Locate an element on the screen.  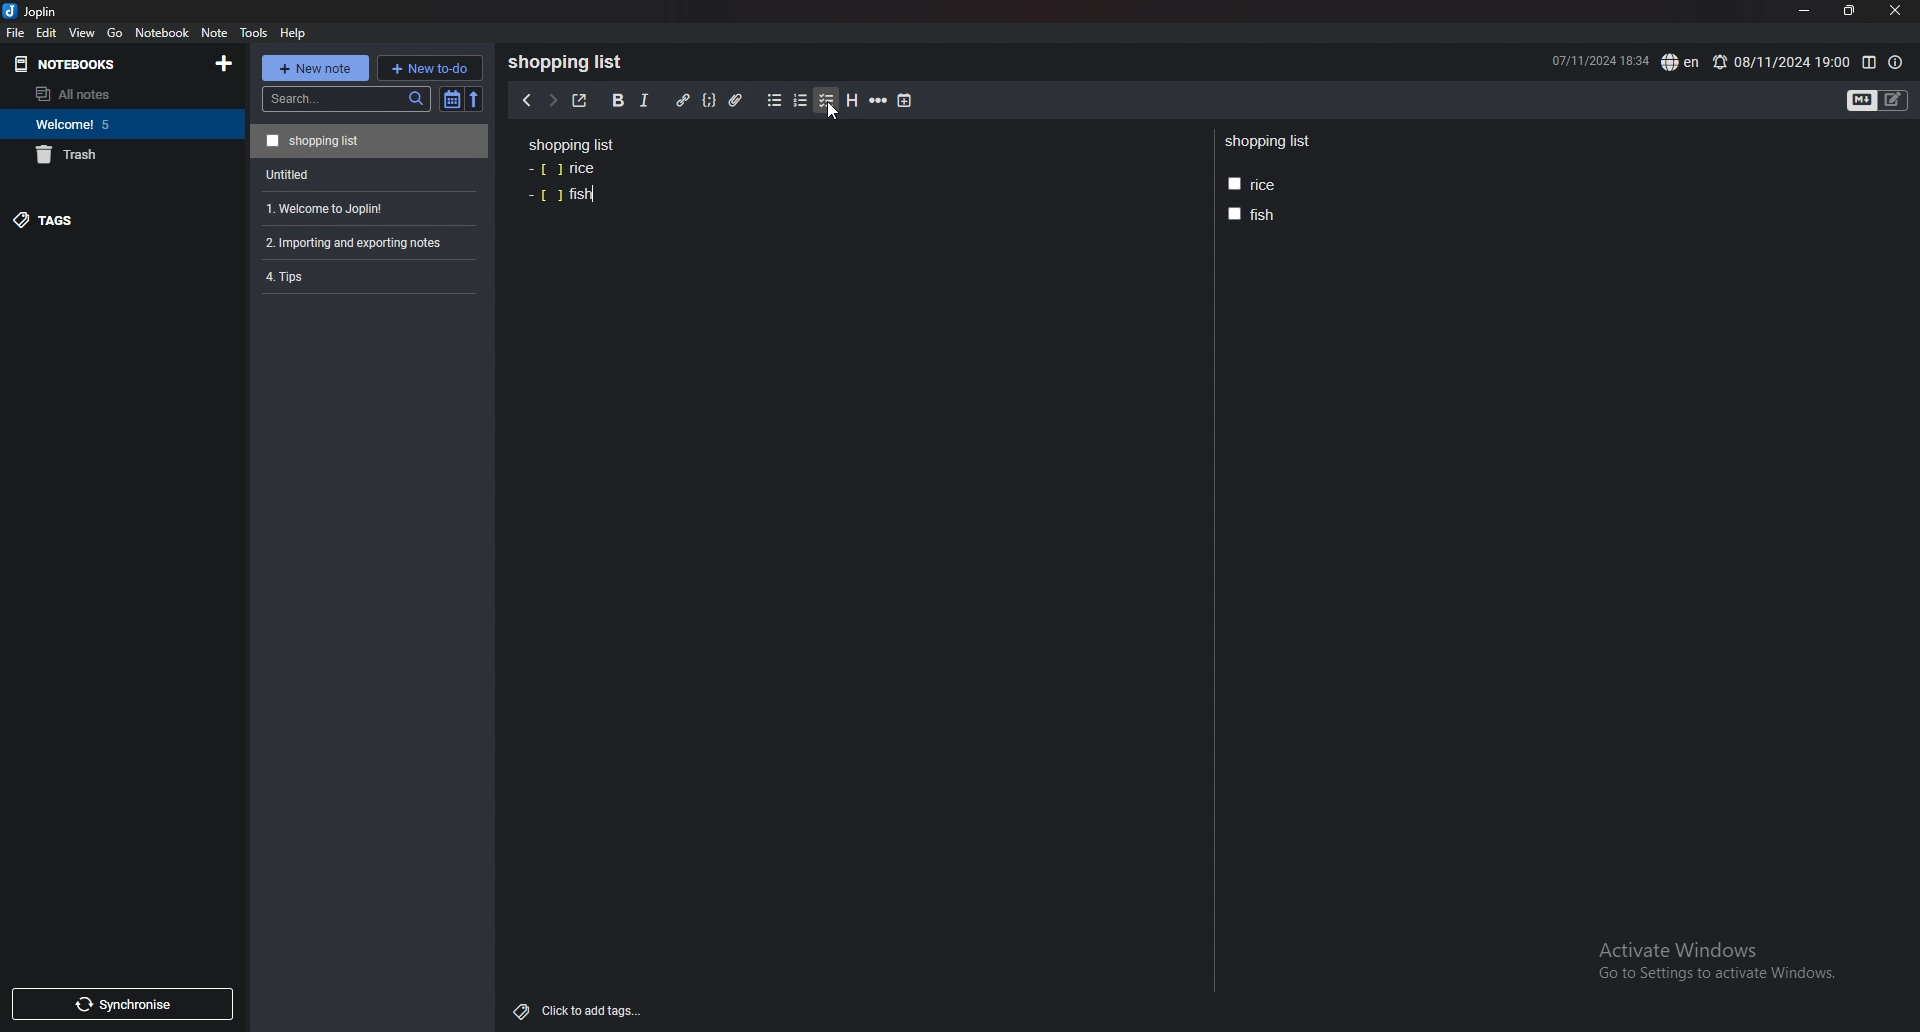
numbered list is located at coordinates (801, 101).